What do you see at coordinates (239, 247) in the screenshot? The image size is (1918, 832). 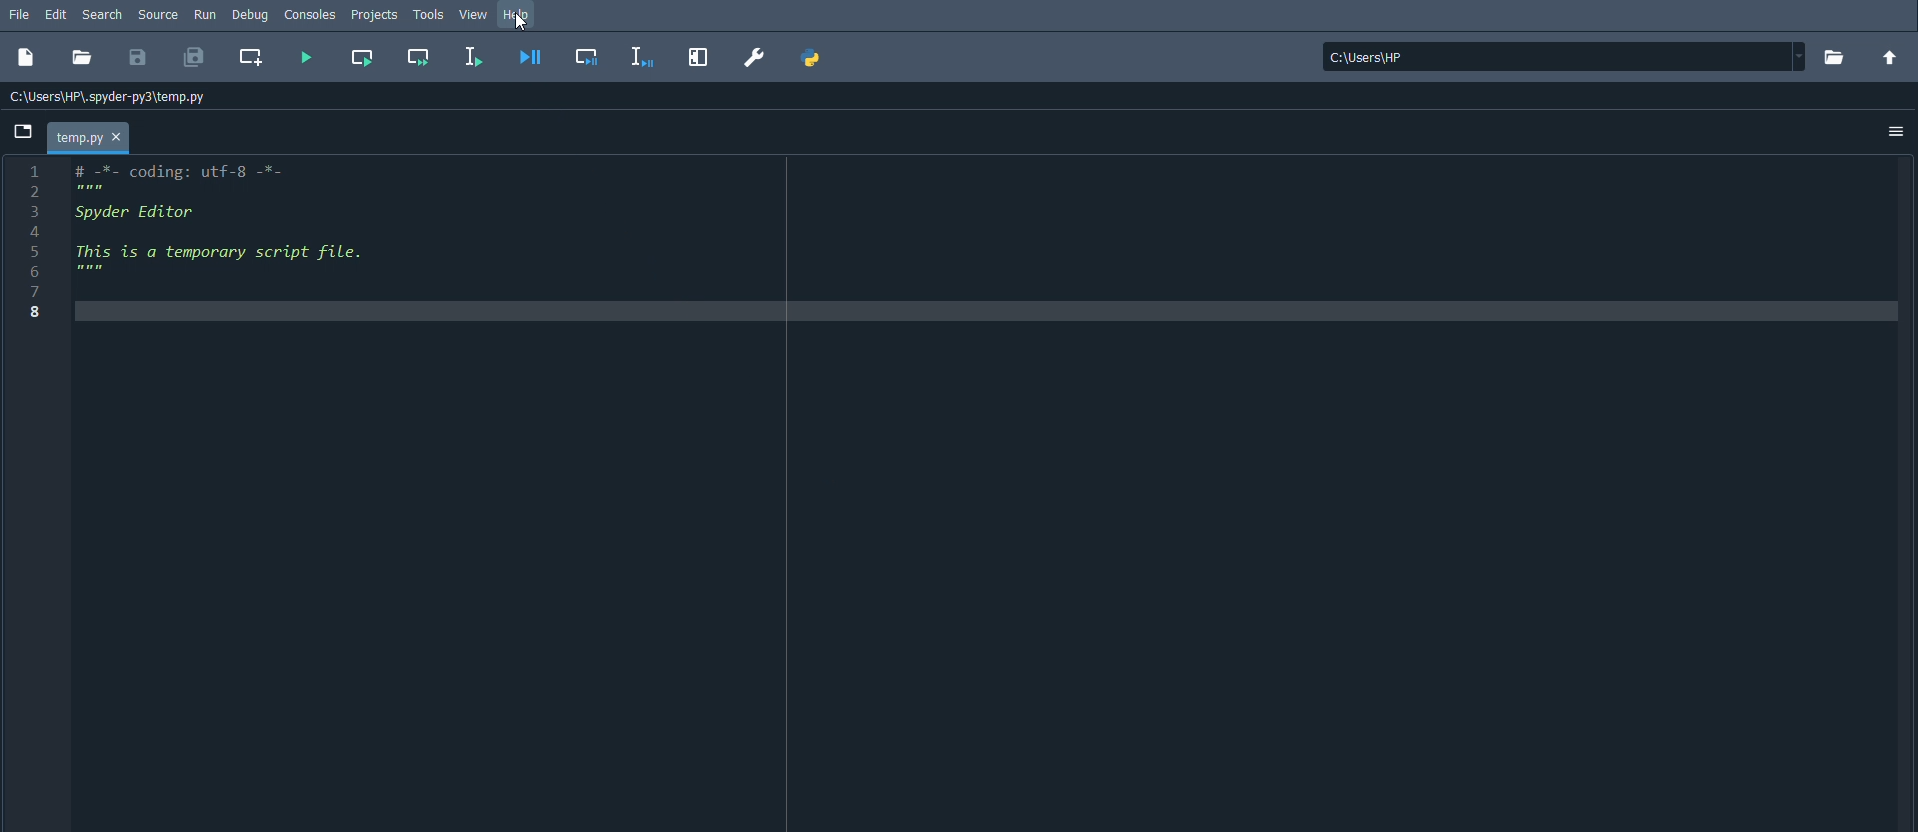 I see `Spider editor this is a temporary script file` at bounding box center [239, 247].